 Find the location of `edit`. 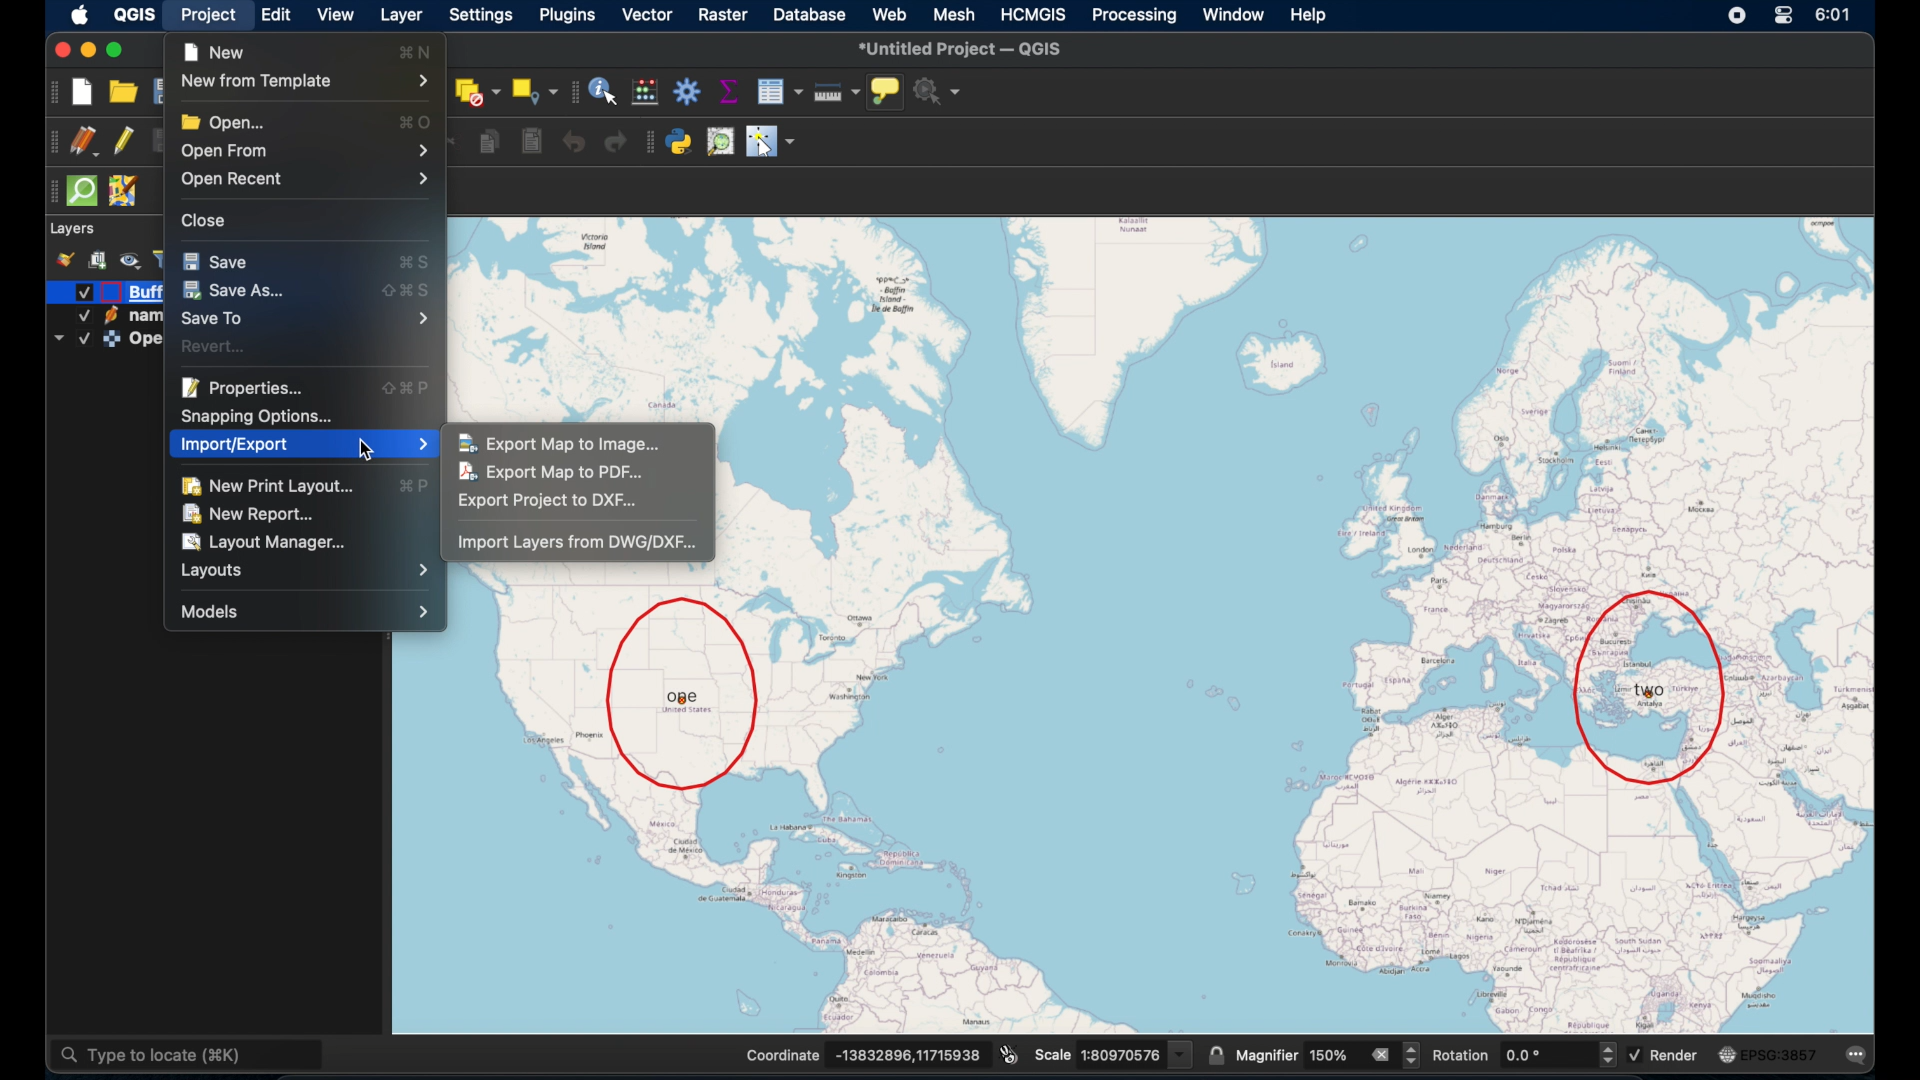

edit is located at coordinates (278, 15).